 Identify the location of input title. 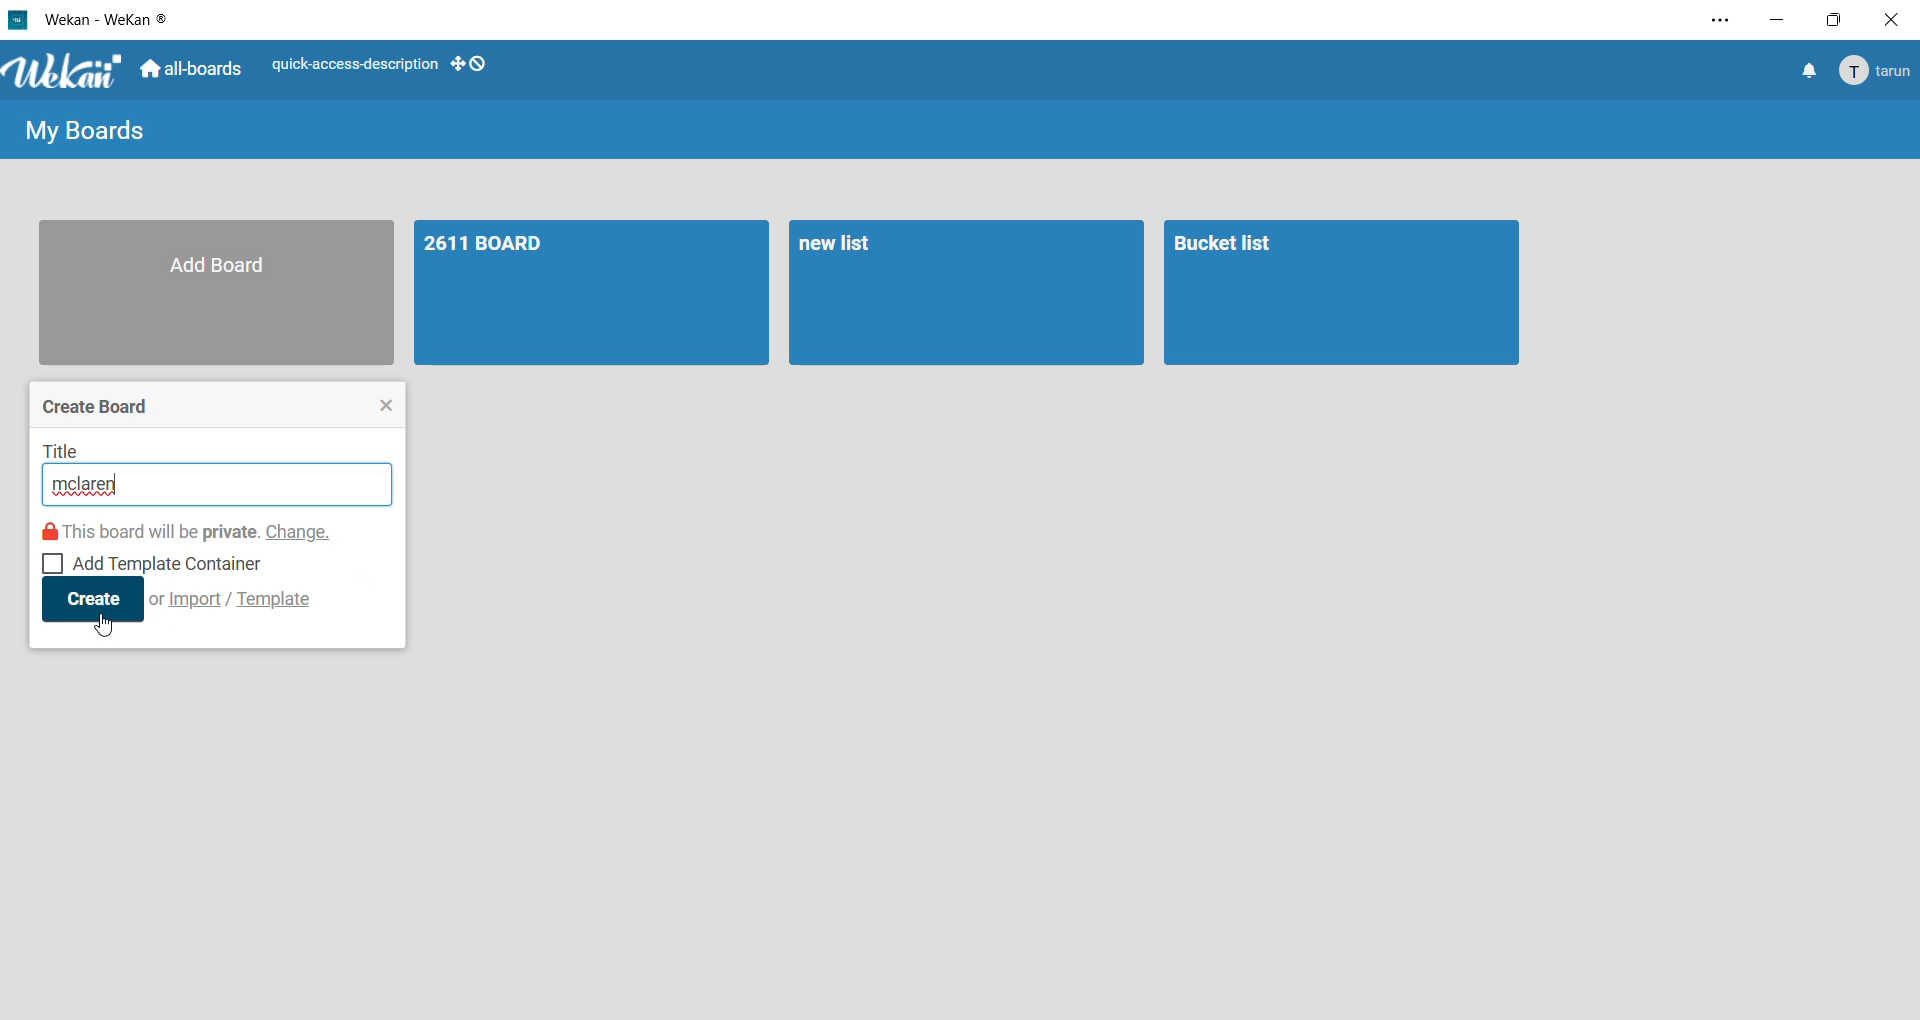
(216, 487).